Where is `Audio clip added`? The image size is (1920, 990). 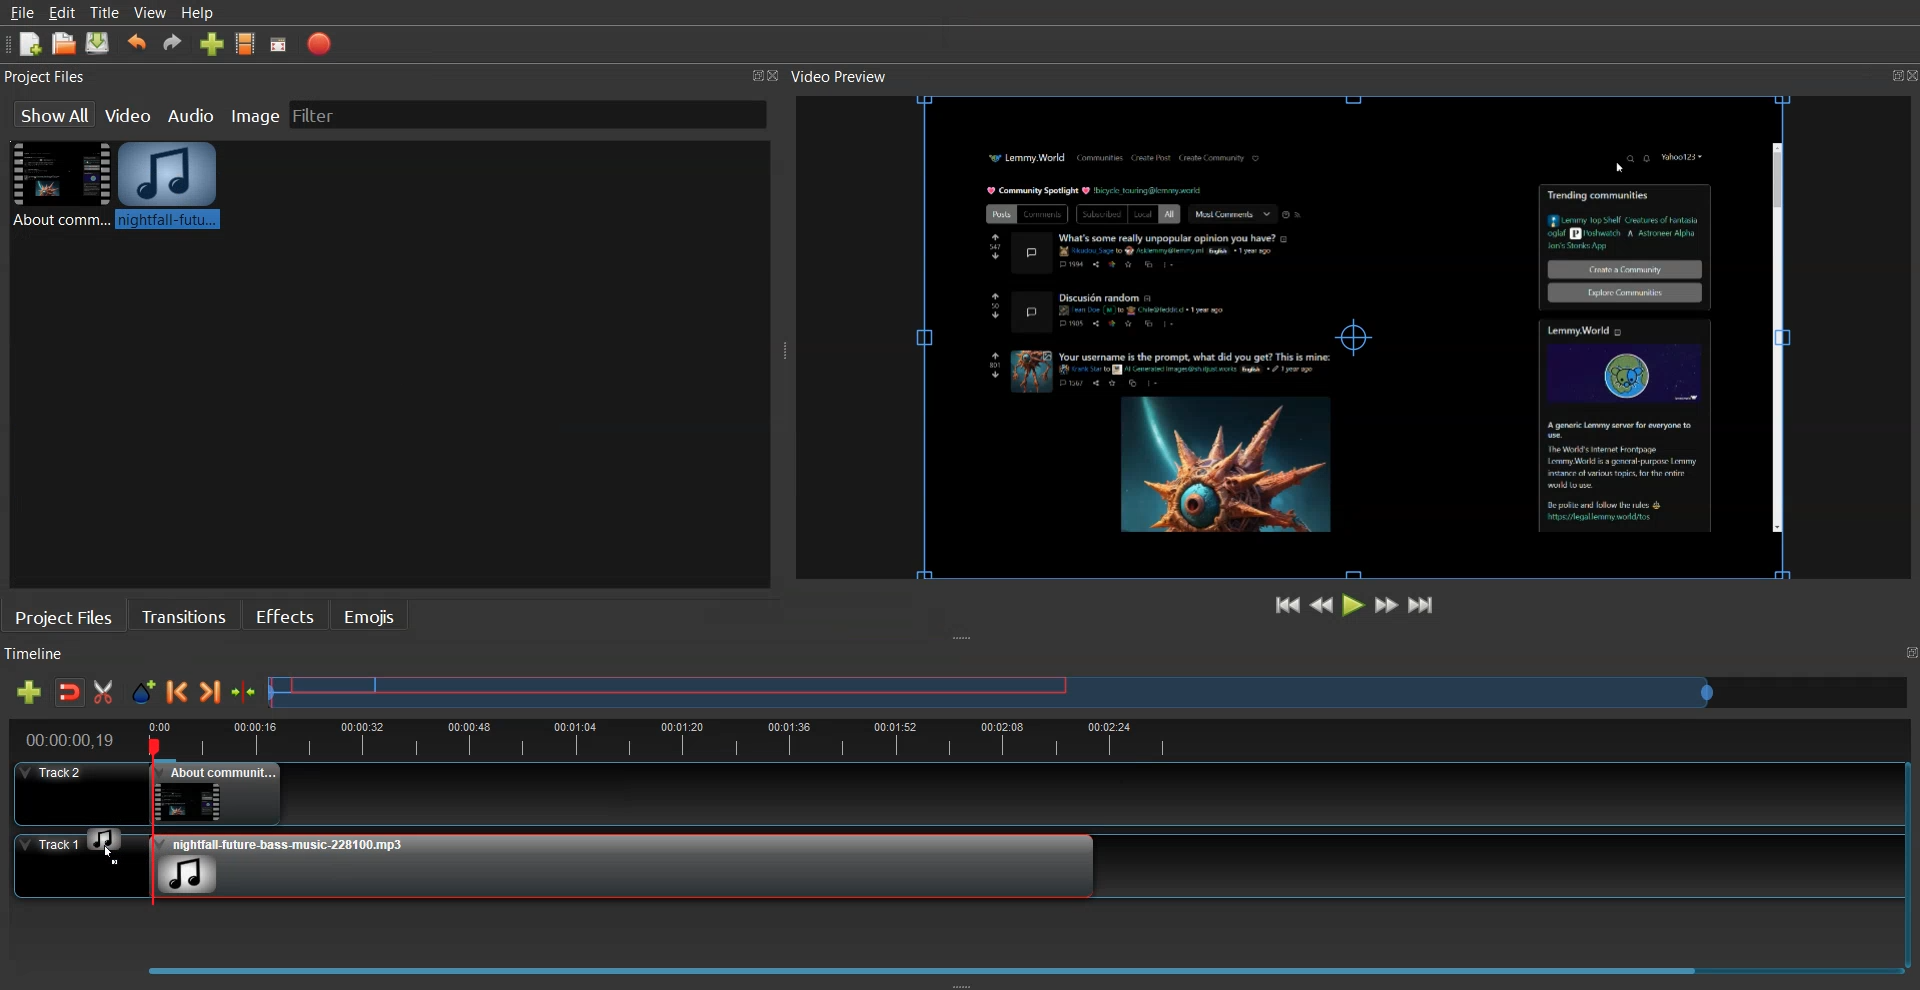 Audio clip added is located at coordinates (624, 865).